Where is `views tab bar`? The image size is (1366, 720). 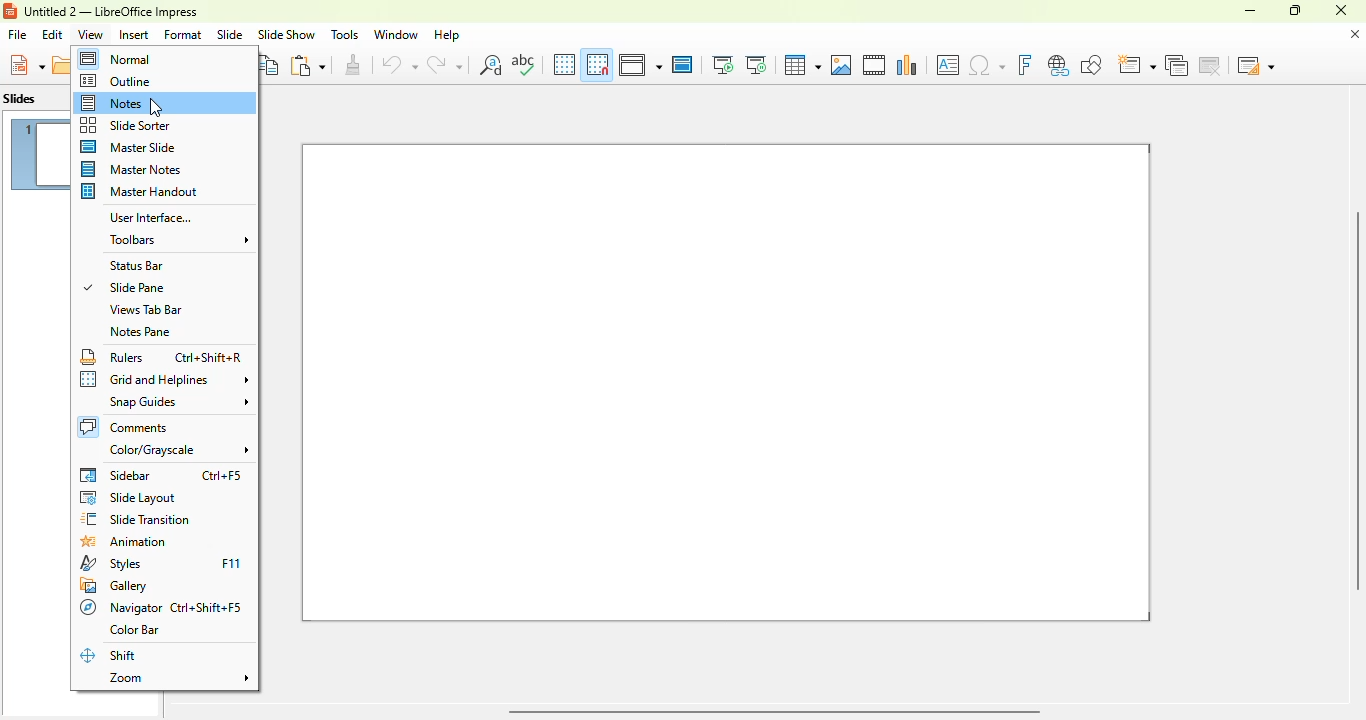
views tab bar is located at coordinates (144, 310).